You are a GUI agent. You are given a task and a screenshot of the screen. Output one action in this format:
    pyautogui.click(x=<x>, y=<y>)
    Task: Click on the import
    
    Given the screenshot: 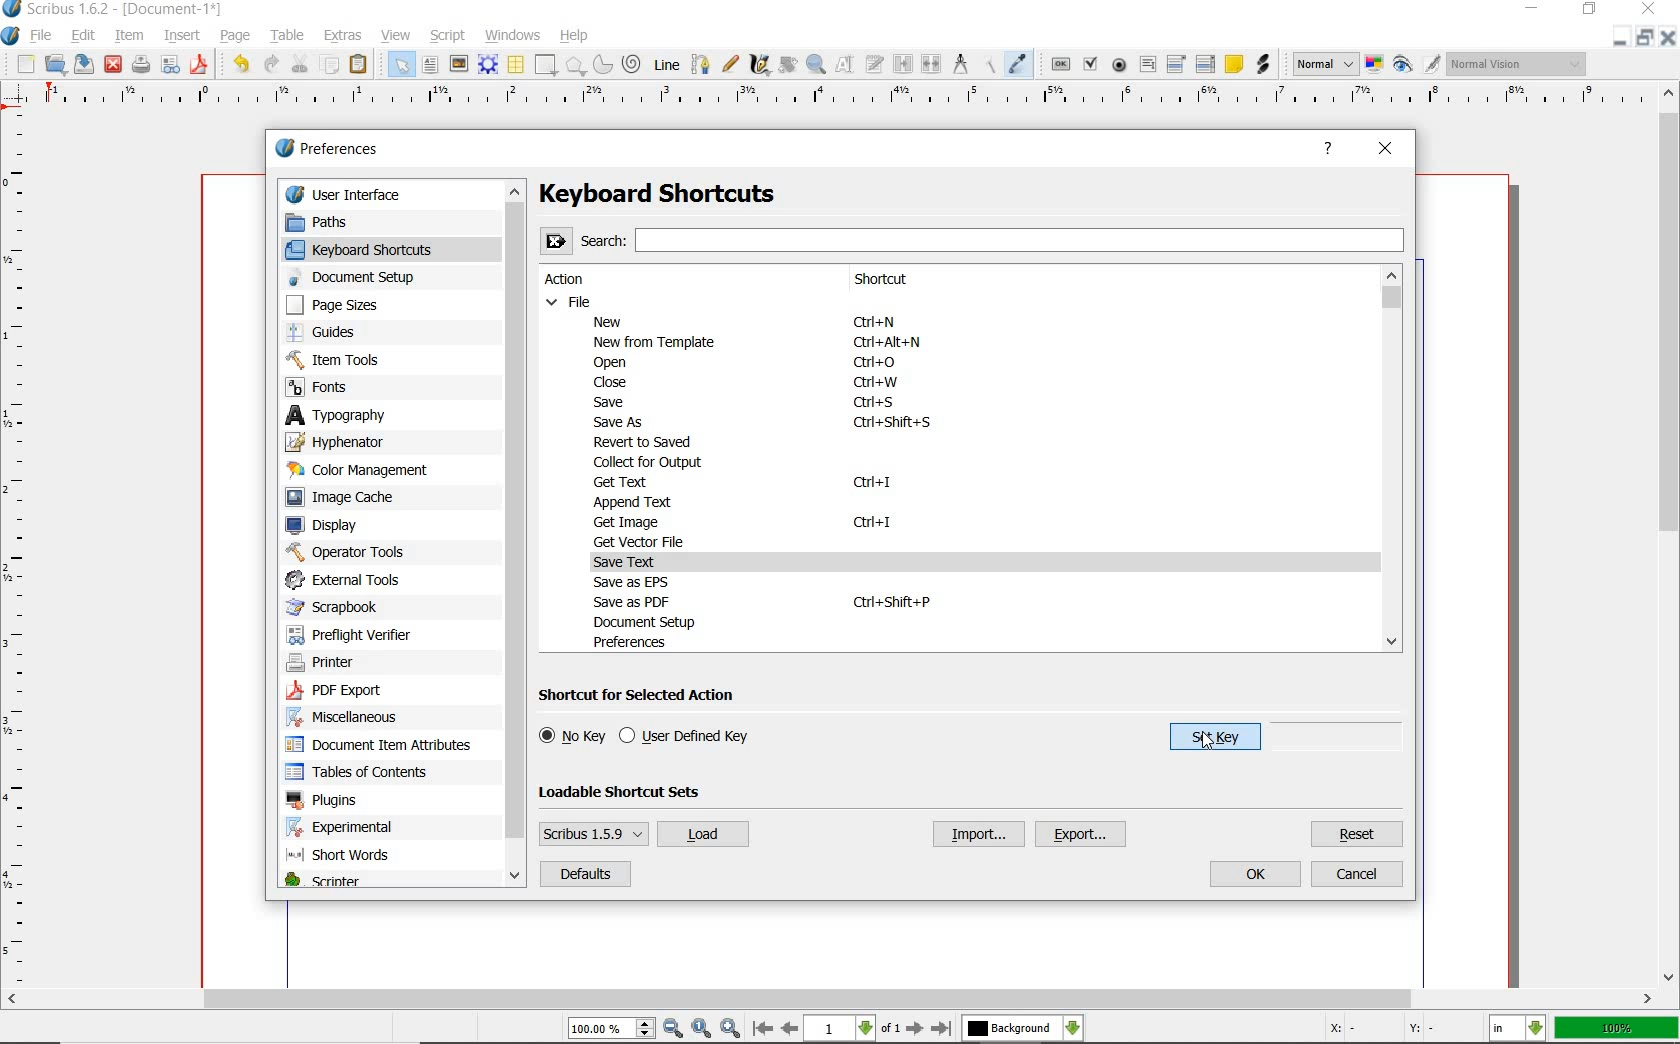 What is the action you would take?
    pyautogui.click(x=976, y=834)
    